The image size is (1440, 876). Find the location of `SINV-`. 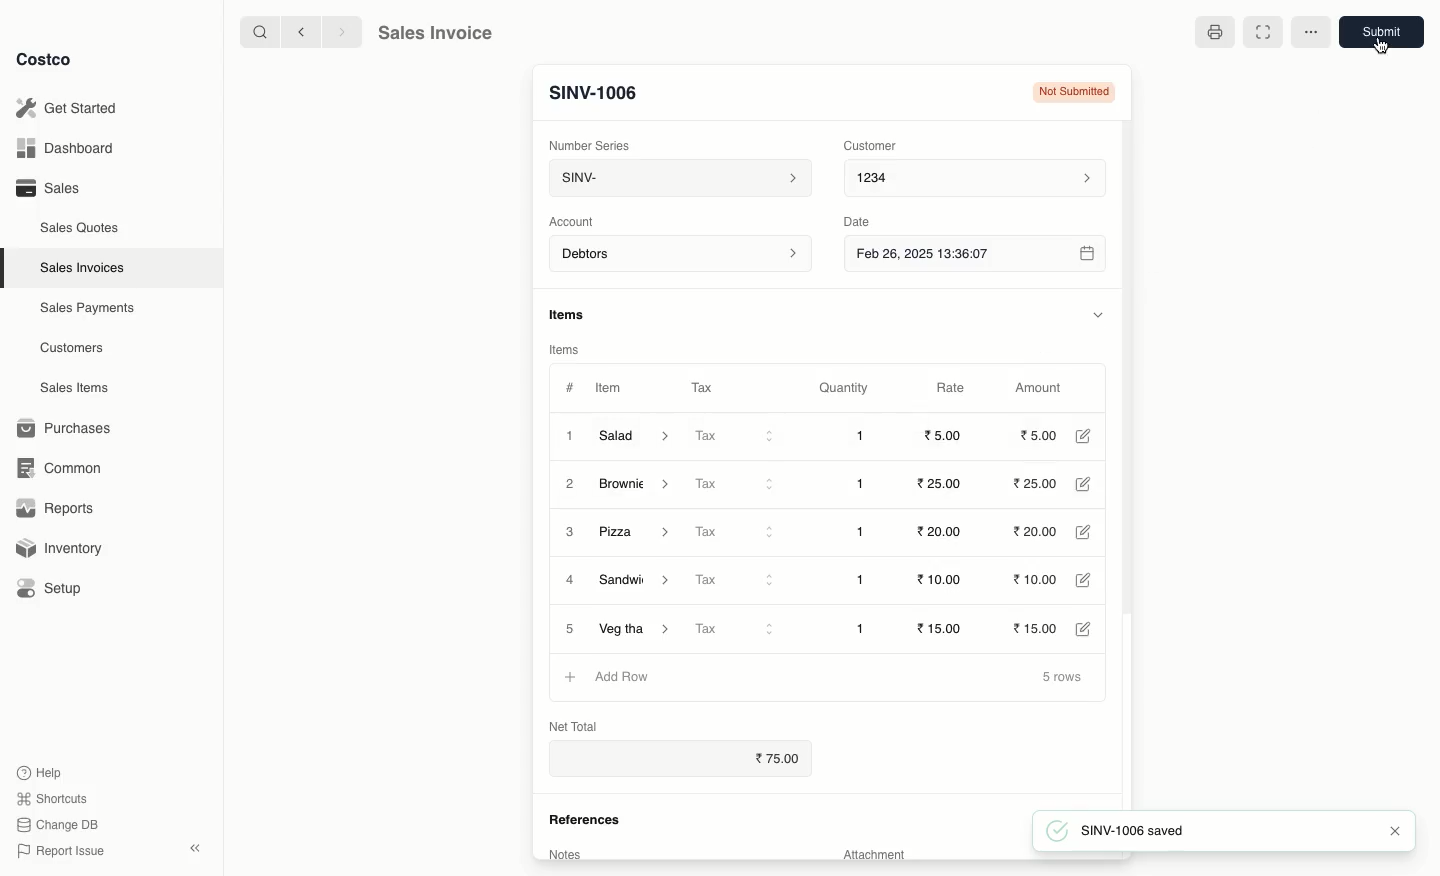

SINV- is located at coordinates (679, 180).